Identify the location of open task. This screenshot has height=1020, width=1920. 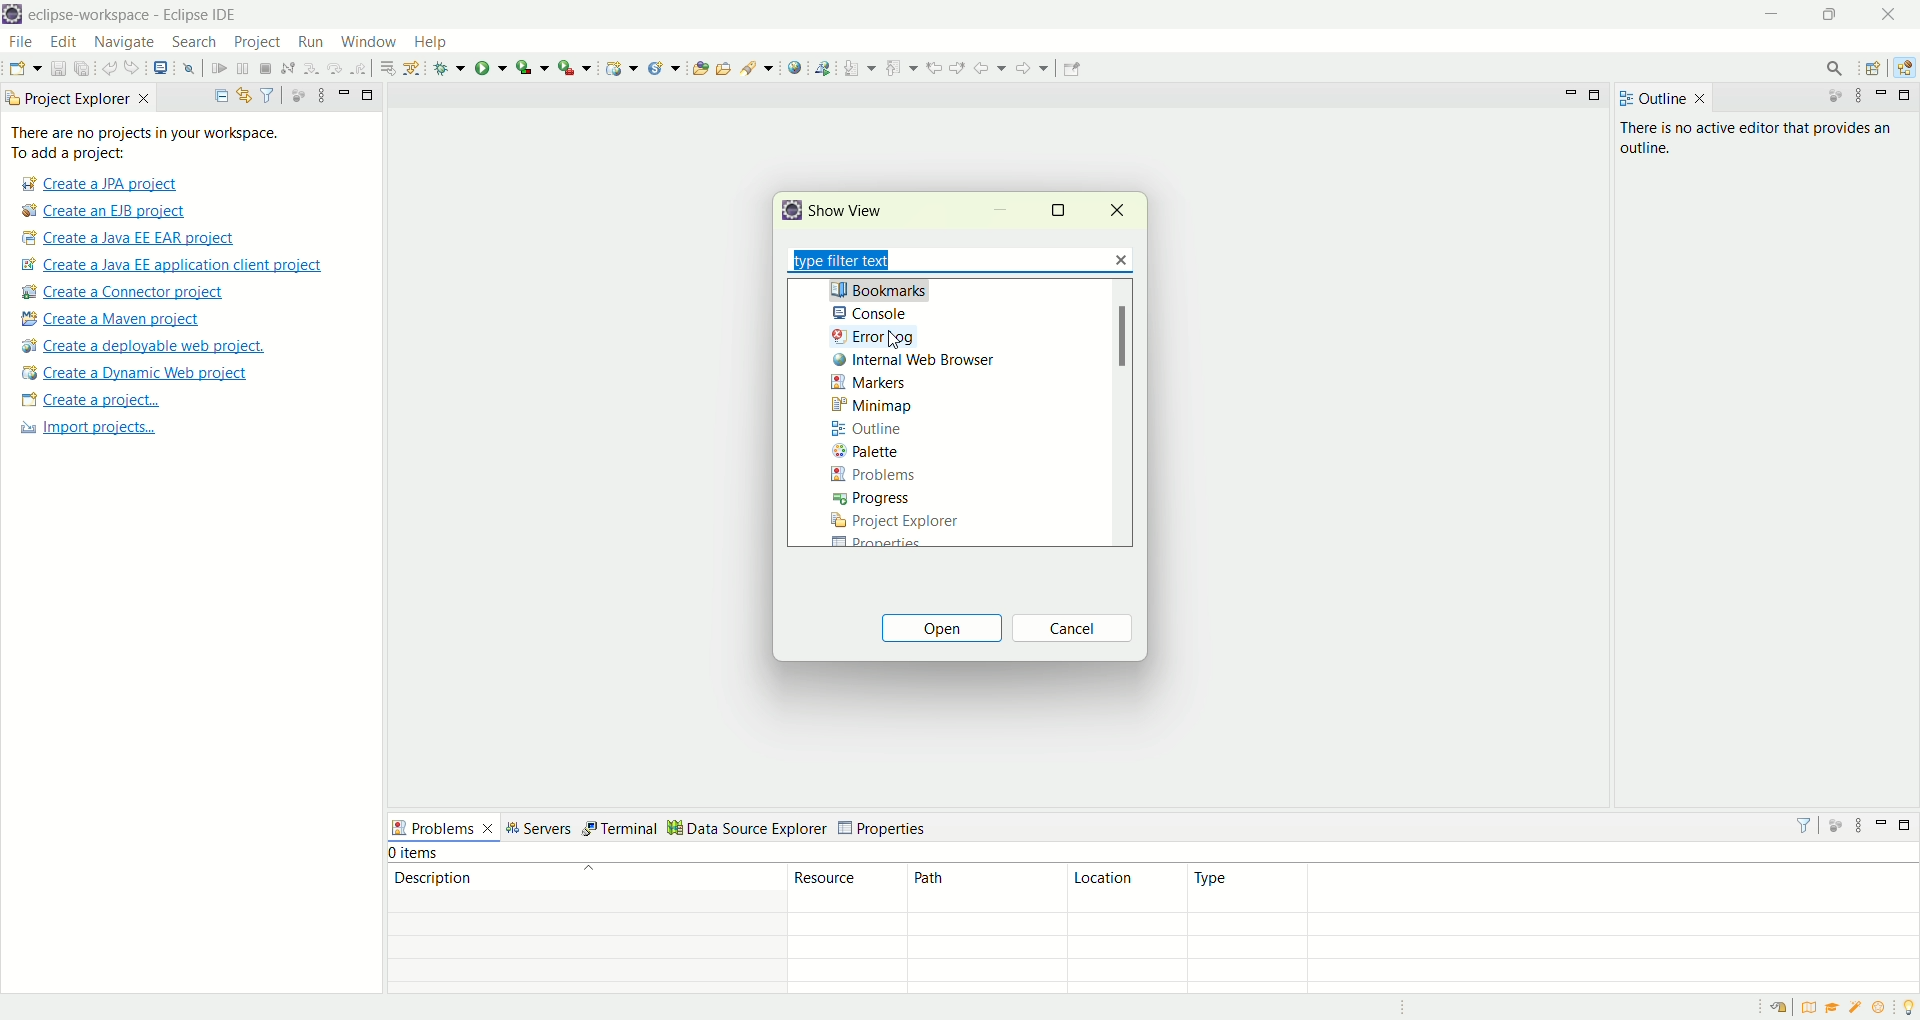
(724, 68).